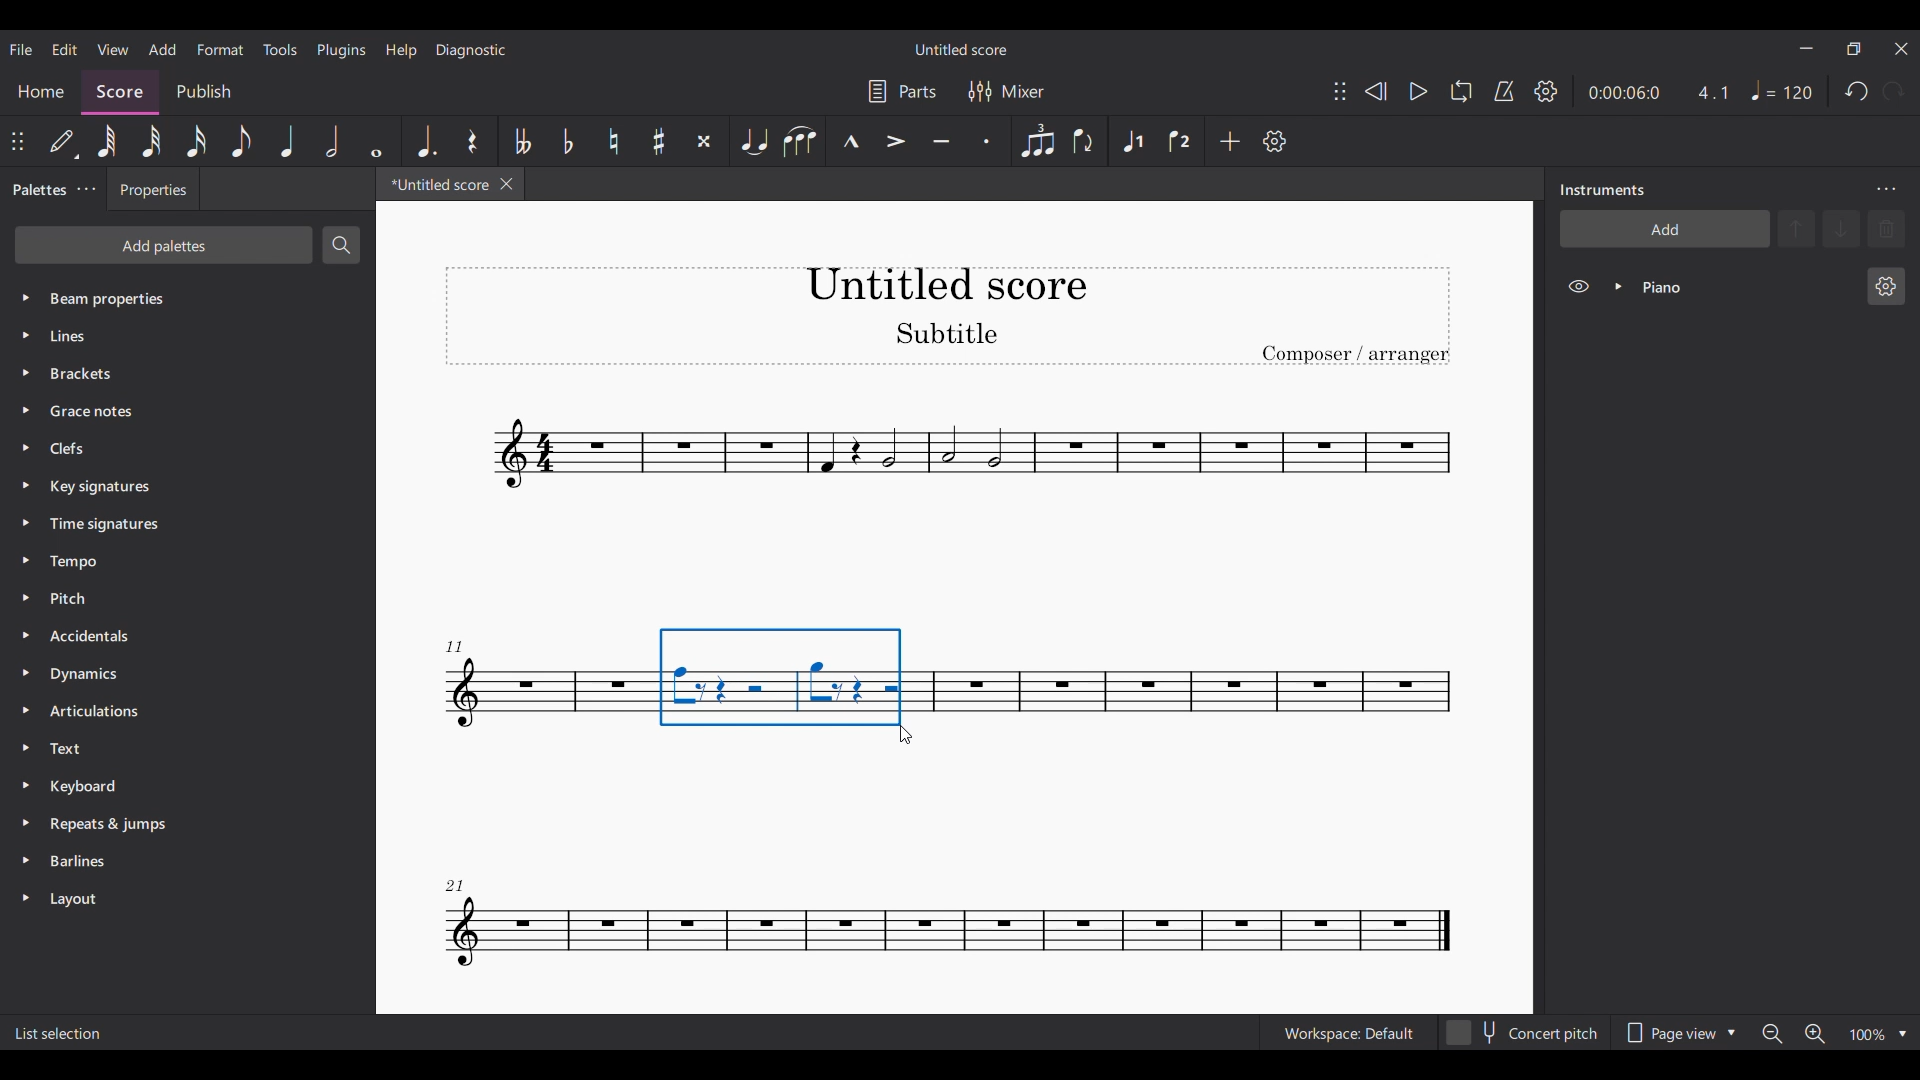 This screenshot has width=1920, height=1080. I want to click on Expand, so click(1618, 286).